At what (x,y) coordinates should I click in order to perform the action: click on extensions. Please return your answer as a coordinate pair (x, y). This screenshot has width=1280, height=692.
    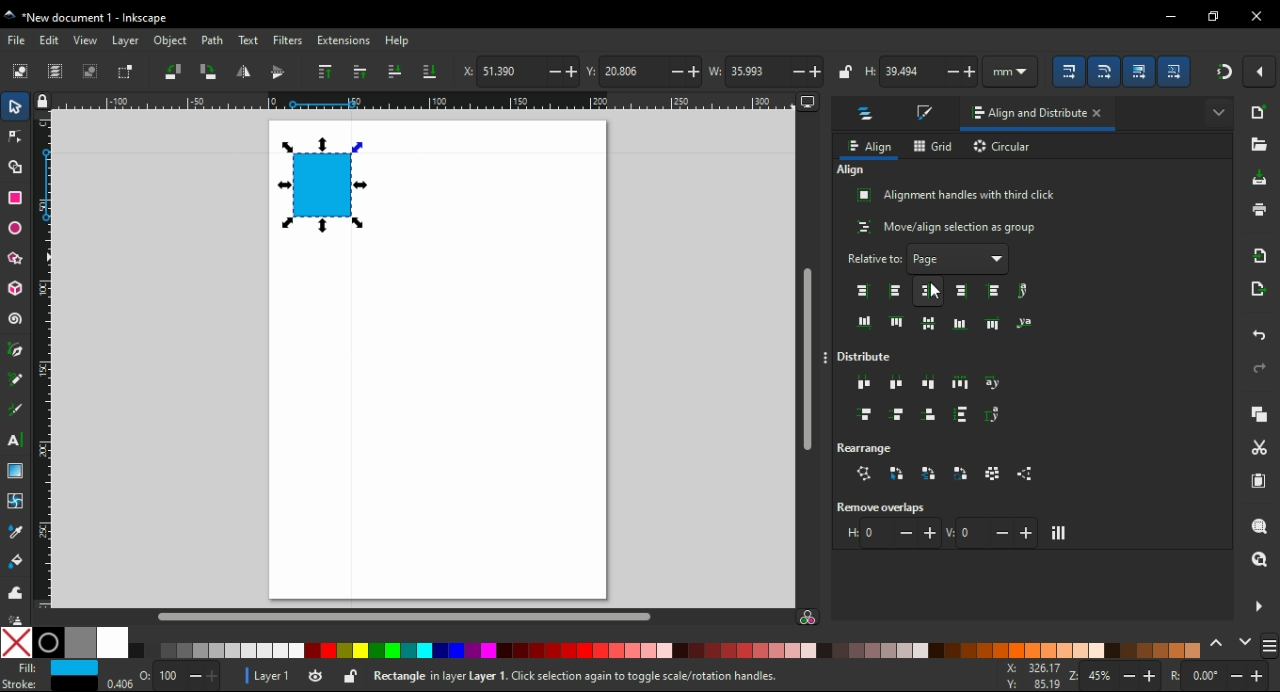
    Looking at the image, I should click on (344, 40).